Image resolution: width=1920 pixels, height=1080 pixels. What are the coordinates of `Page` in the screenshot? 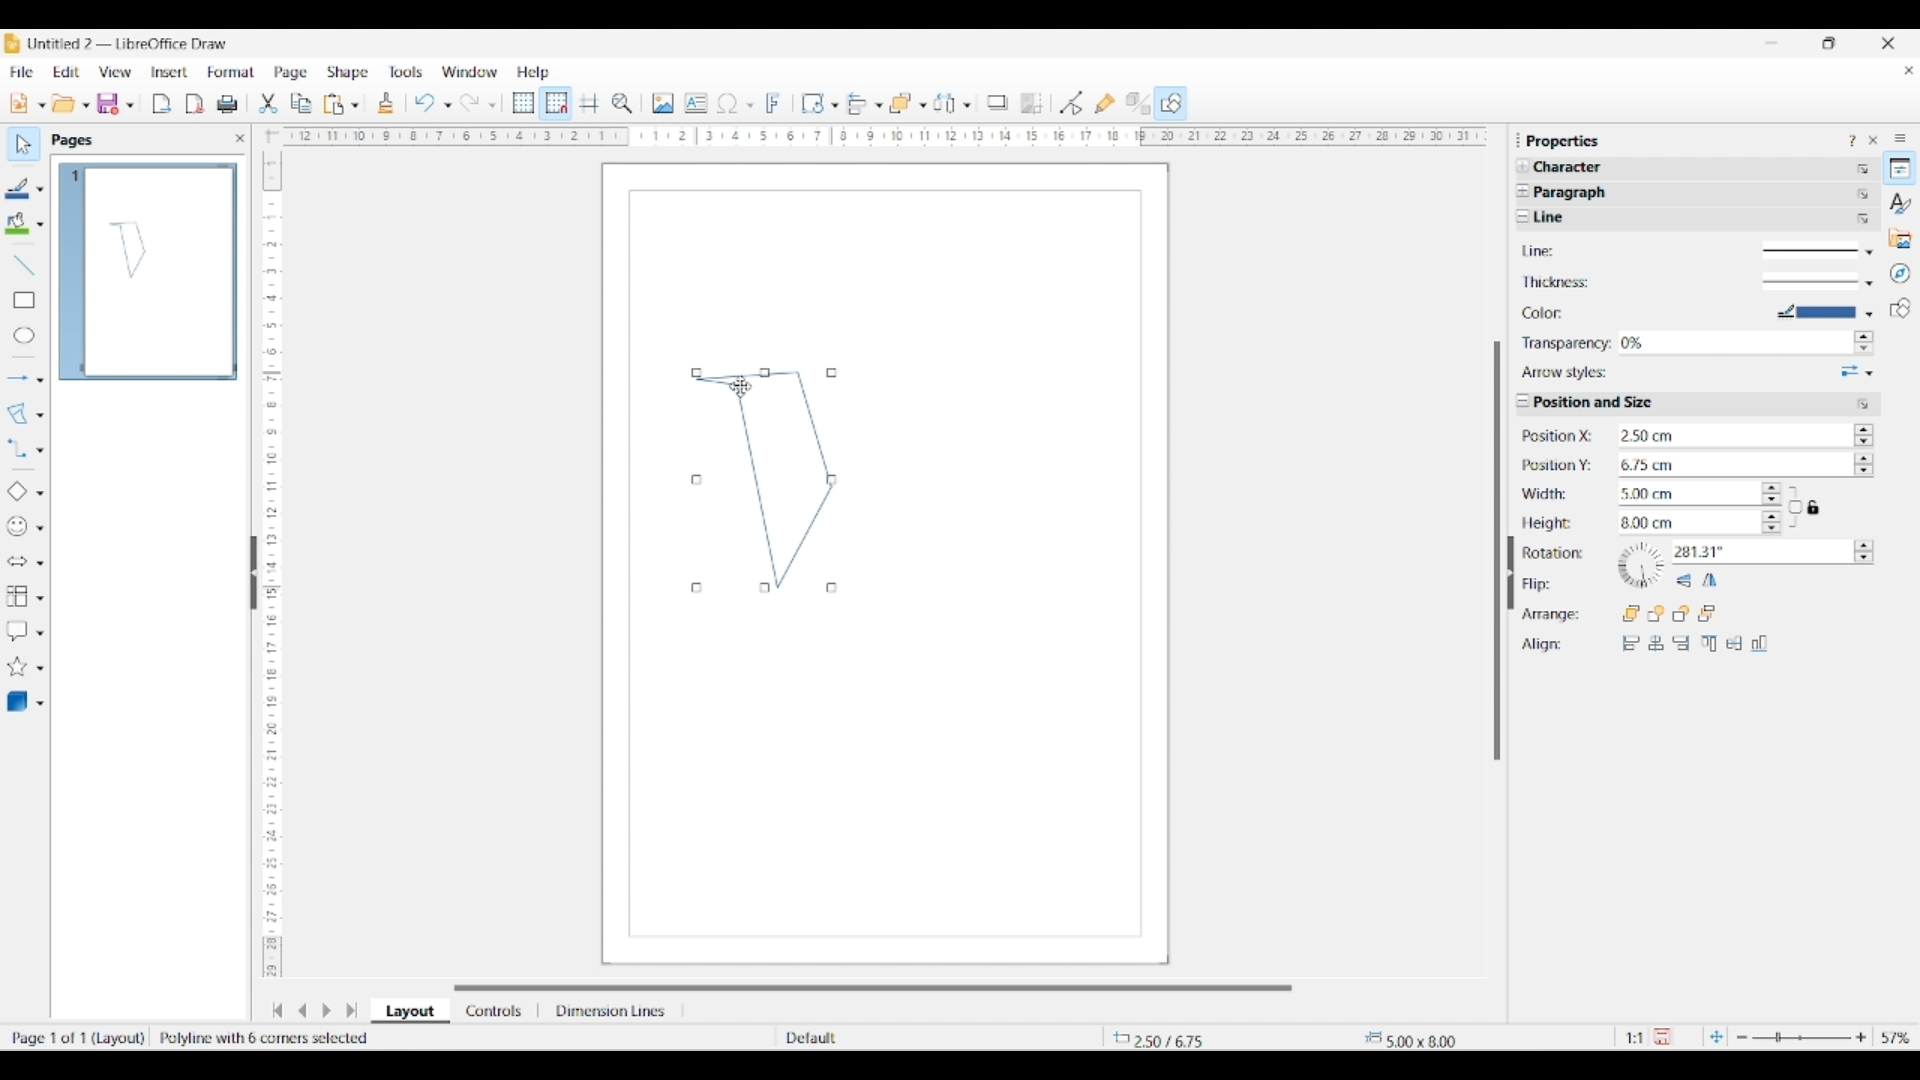 It's located at (291, 74).